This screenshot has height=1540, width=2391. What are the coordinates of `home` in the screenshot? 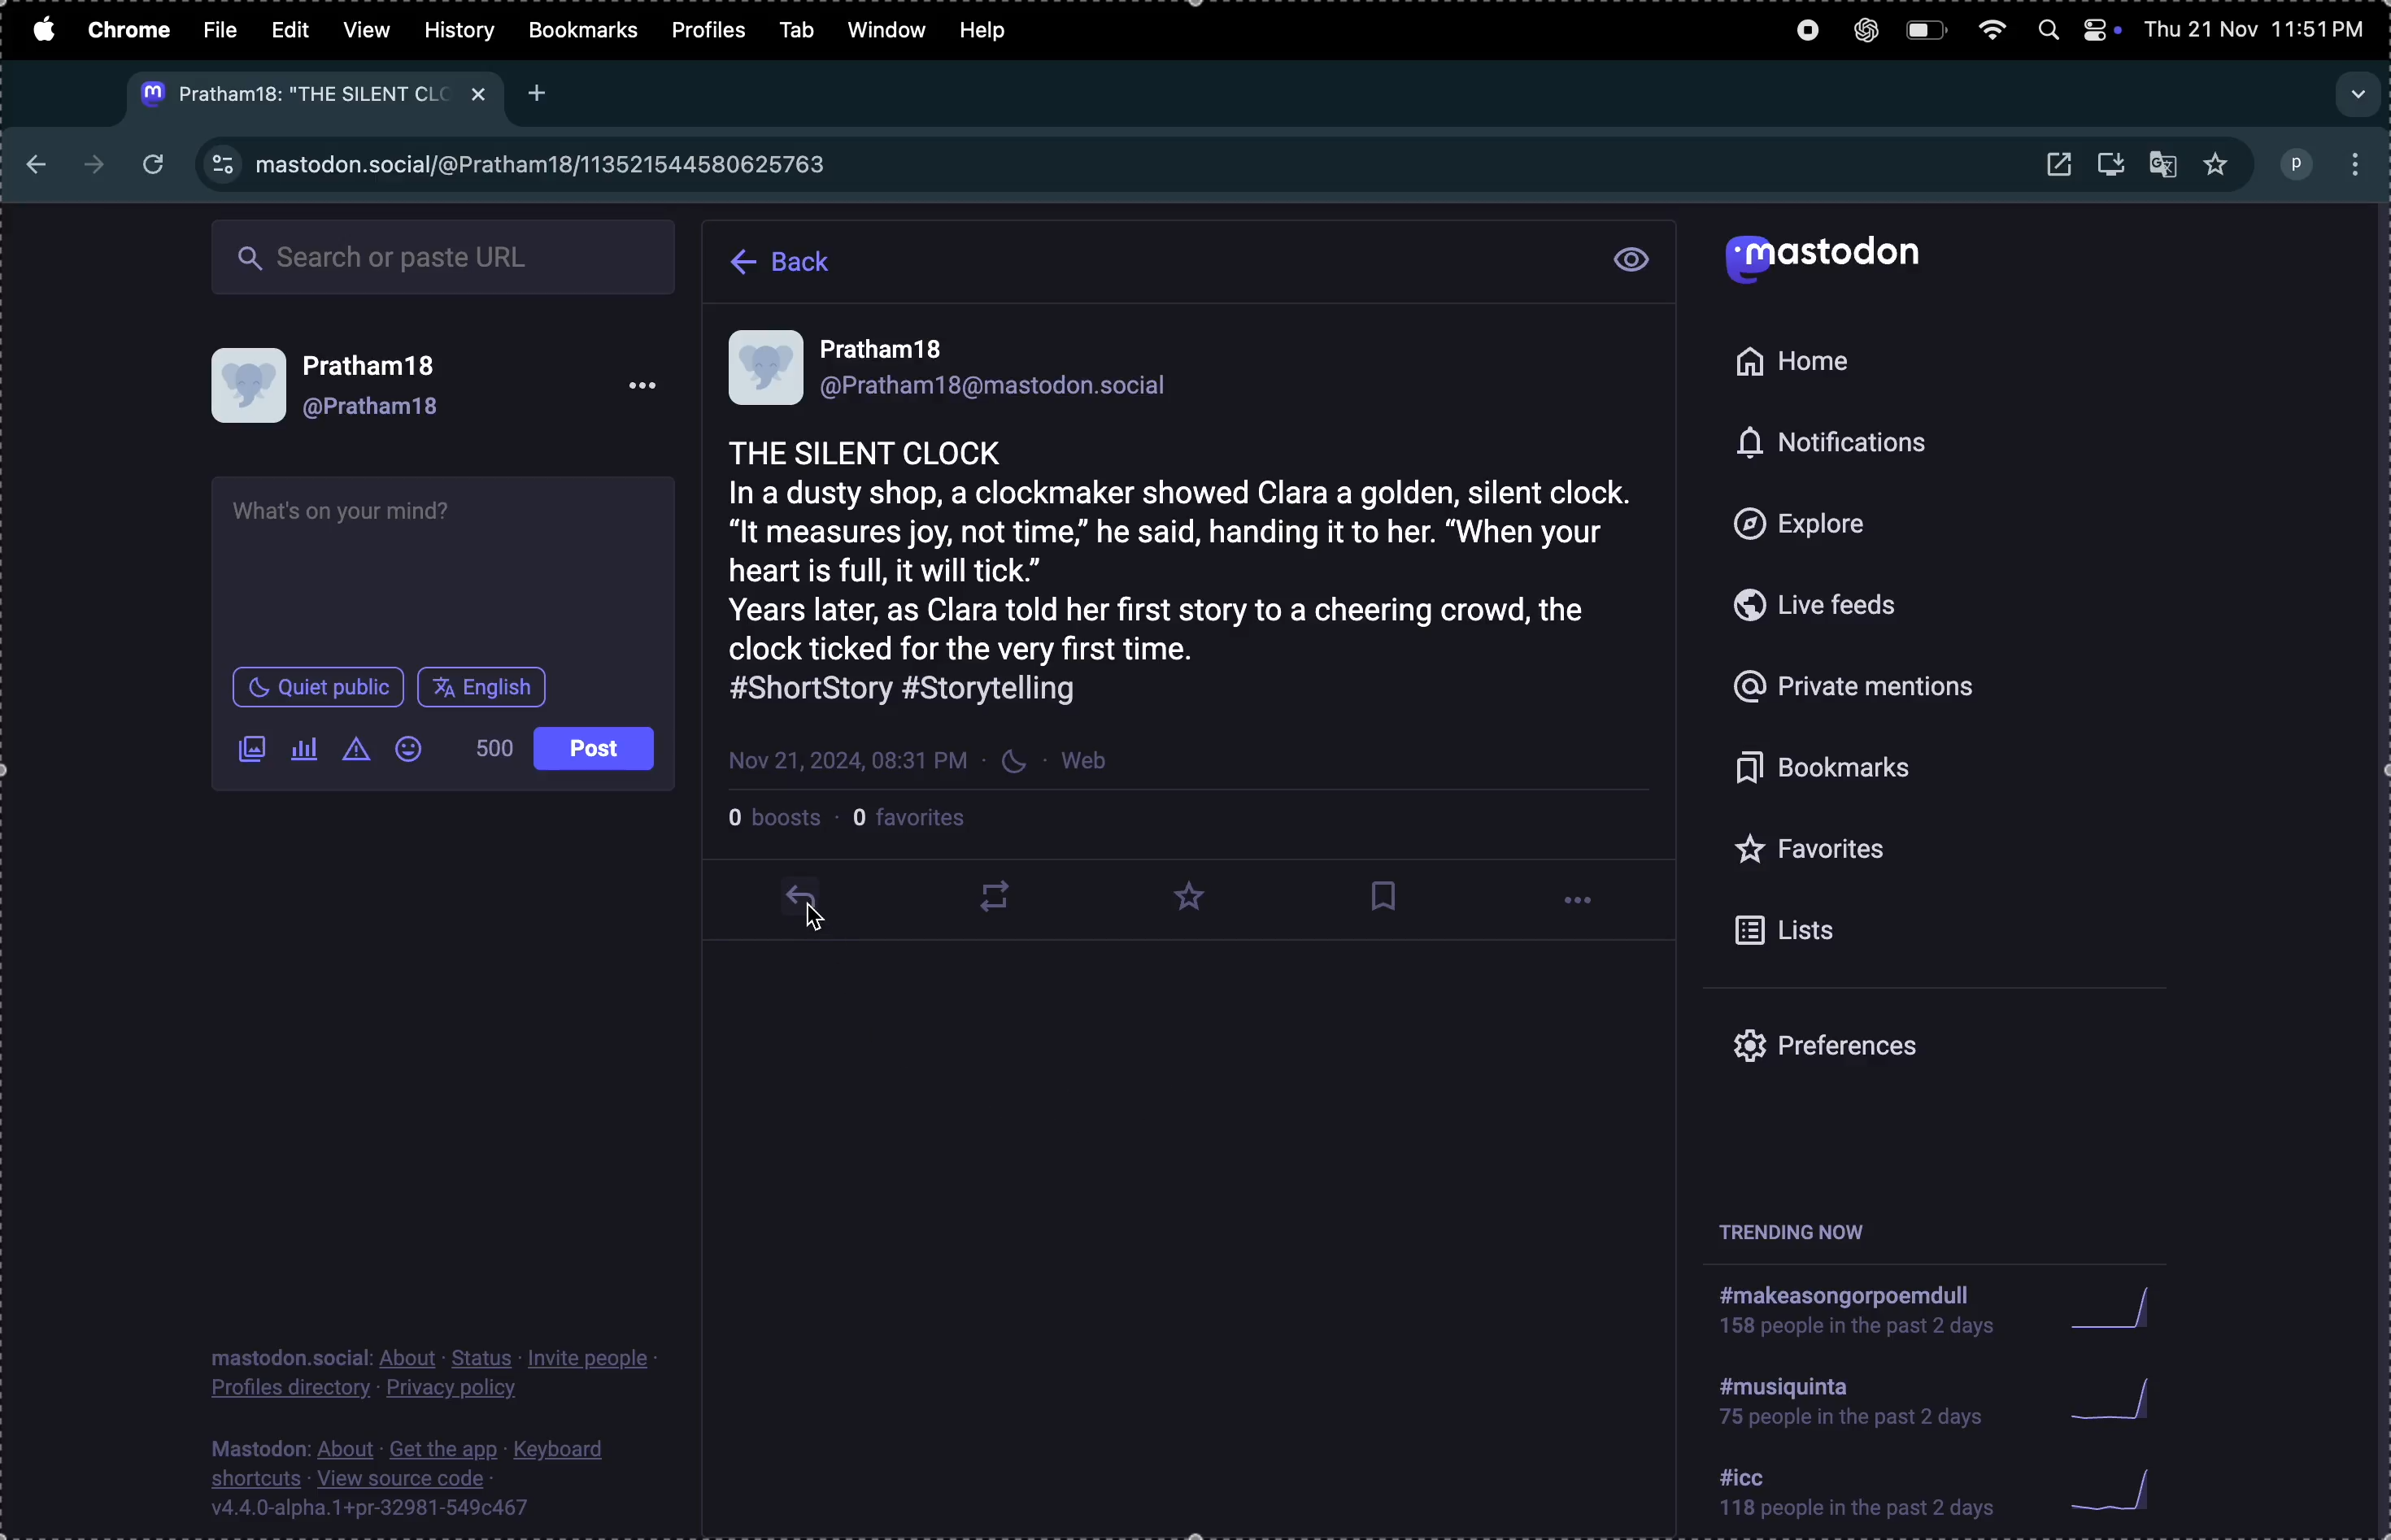 It's located at (1806, 362).